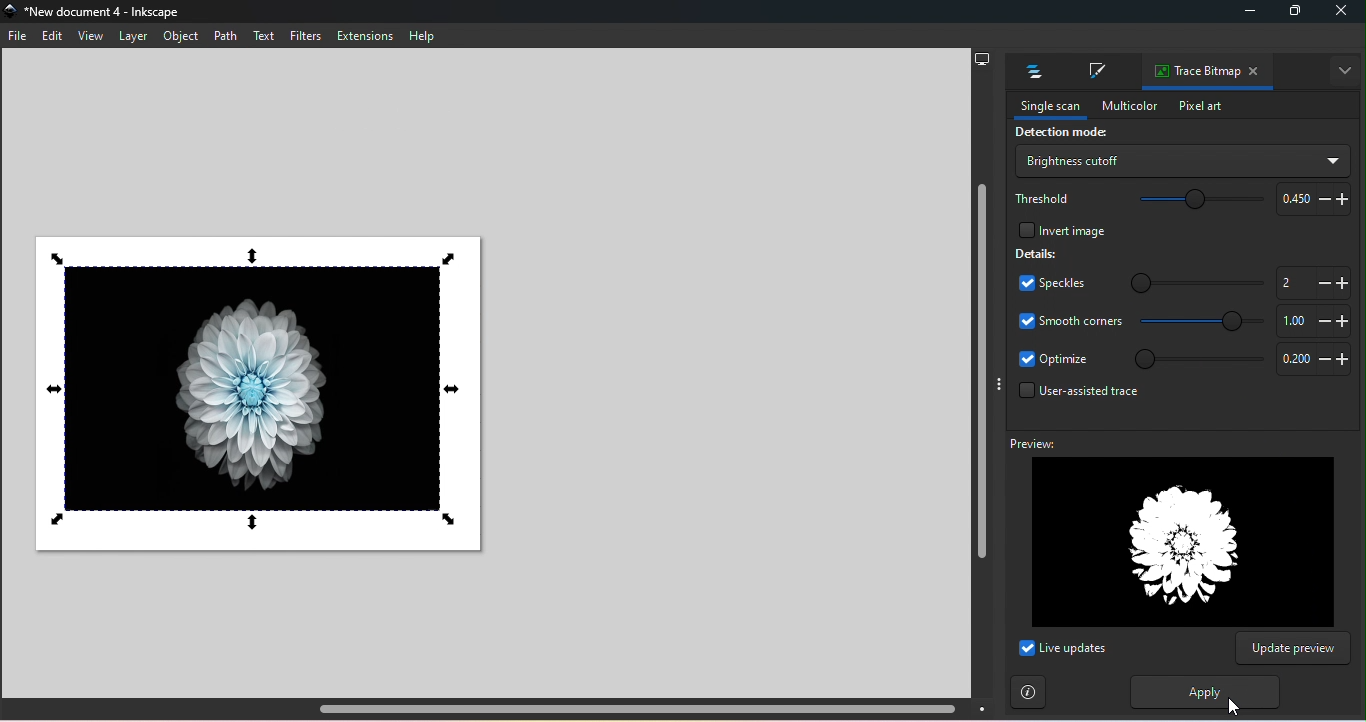  I want to click on Optimize, so click(1054, 360).